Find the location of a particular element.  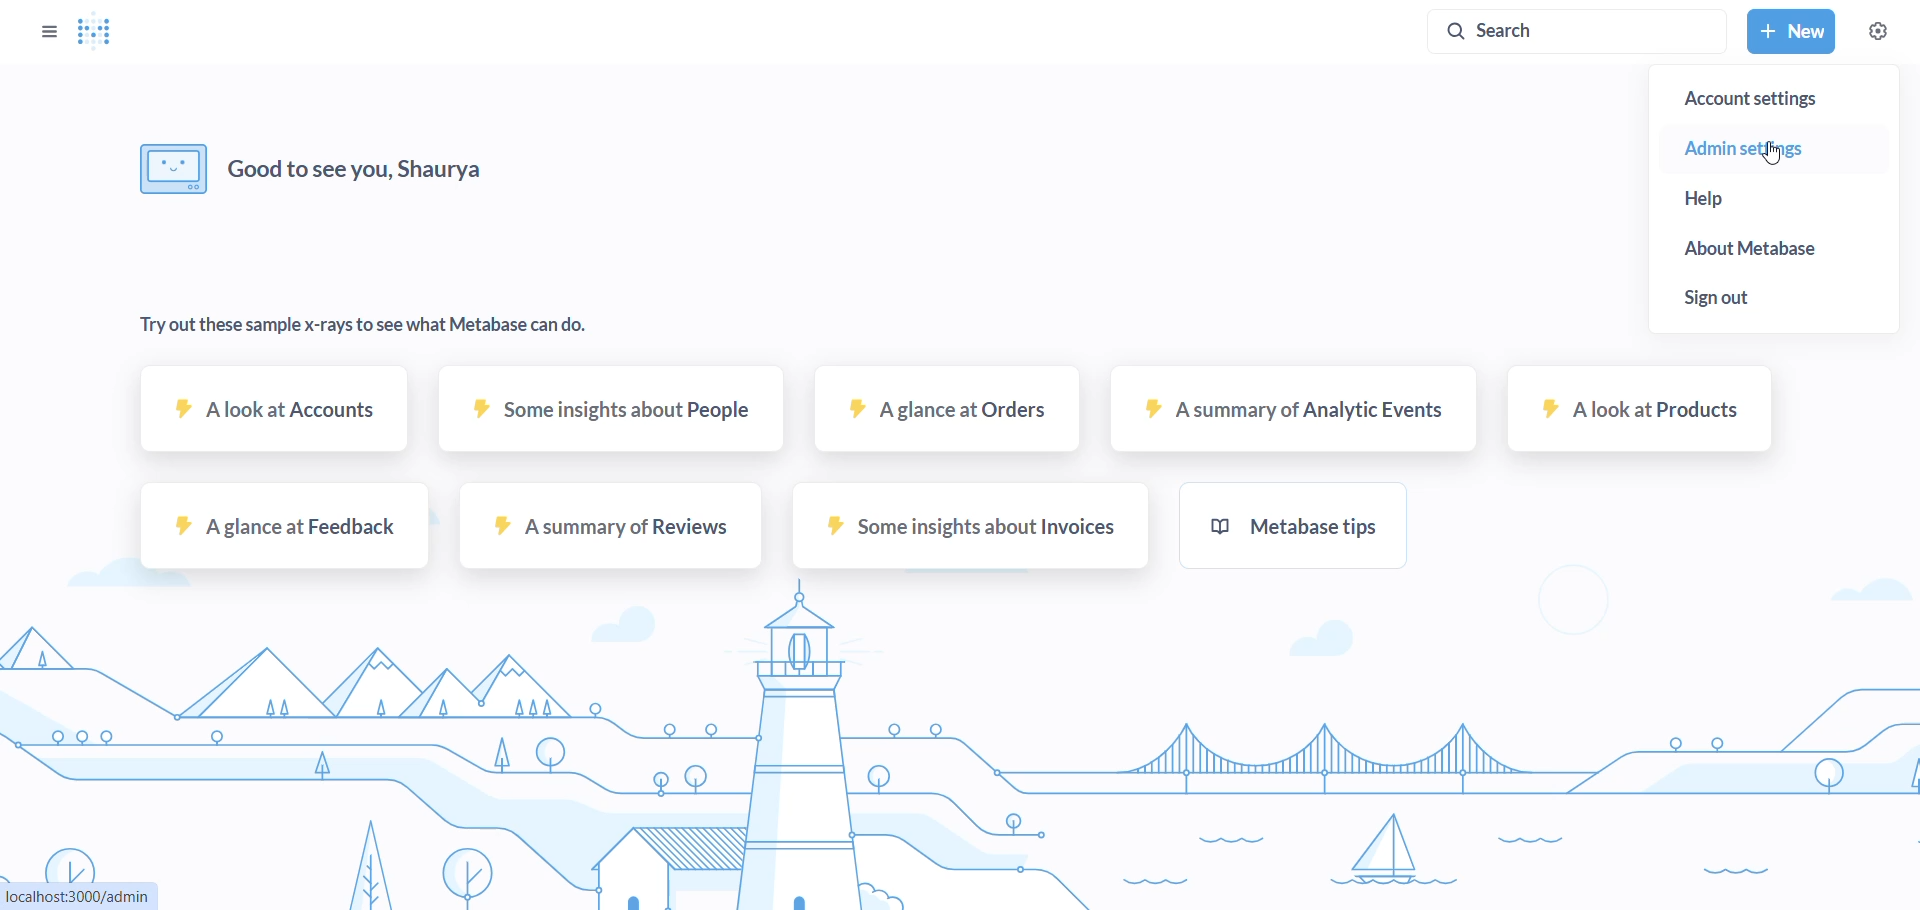

A GLANCE AT ORDERS SAMPLE is located at coordinates (951, 413).